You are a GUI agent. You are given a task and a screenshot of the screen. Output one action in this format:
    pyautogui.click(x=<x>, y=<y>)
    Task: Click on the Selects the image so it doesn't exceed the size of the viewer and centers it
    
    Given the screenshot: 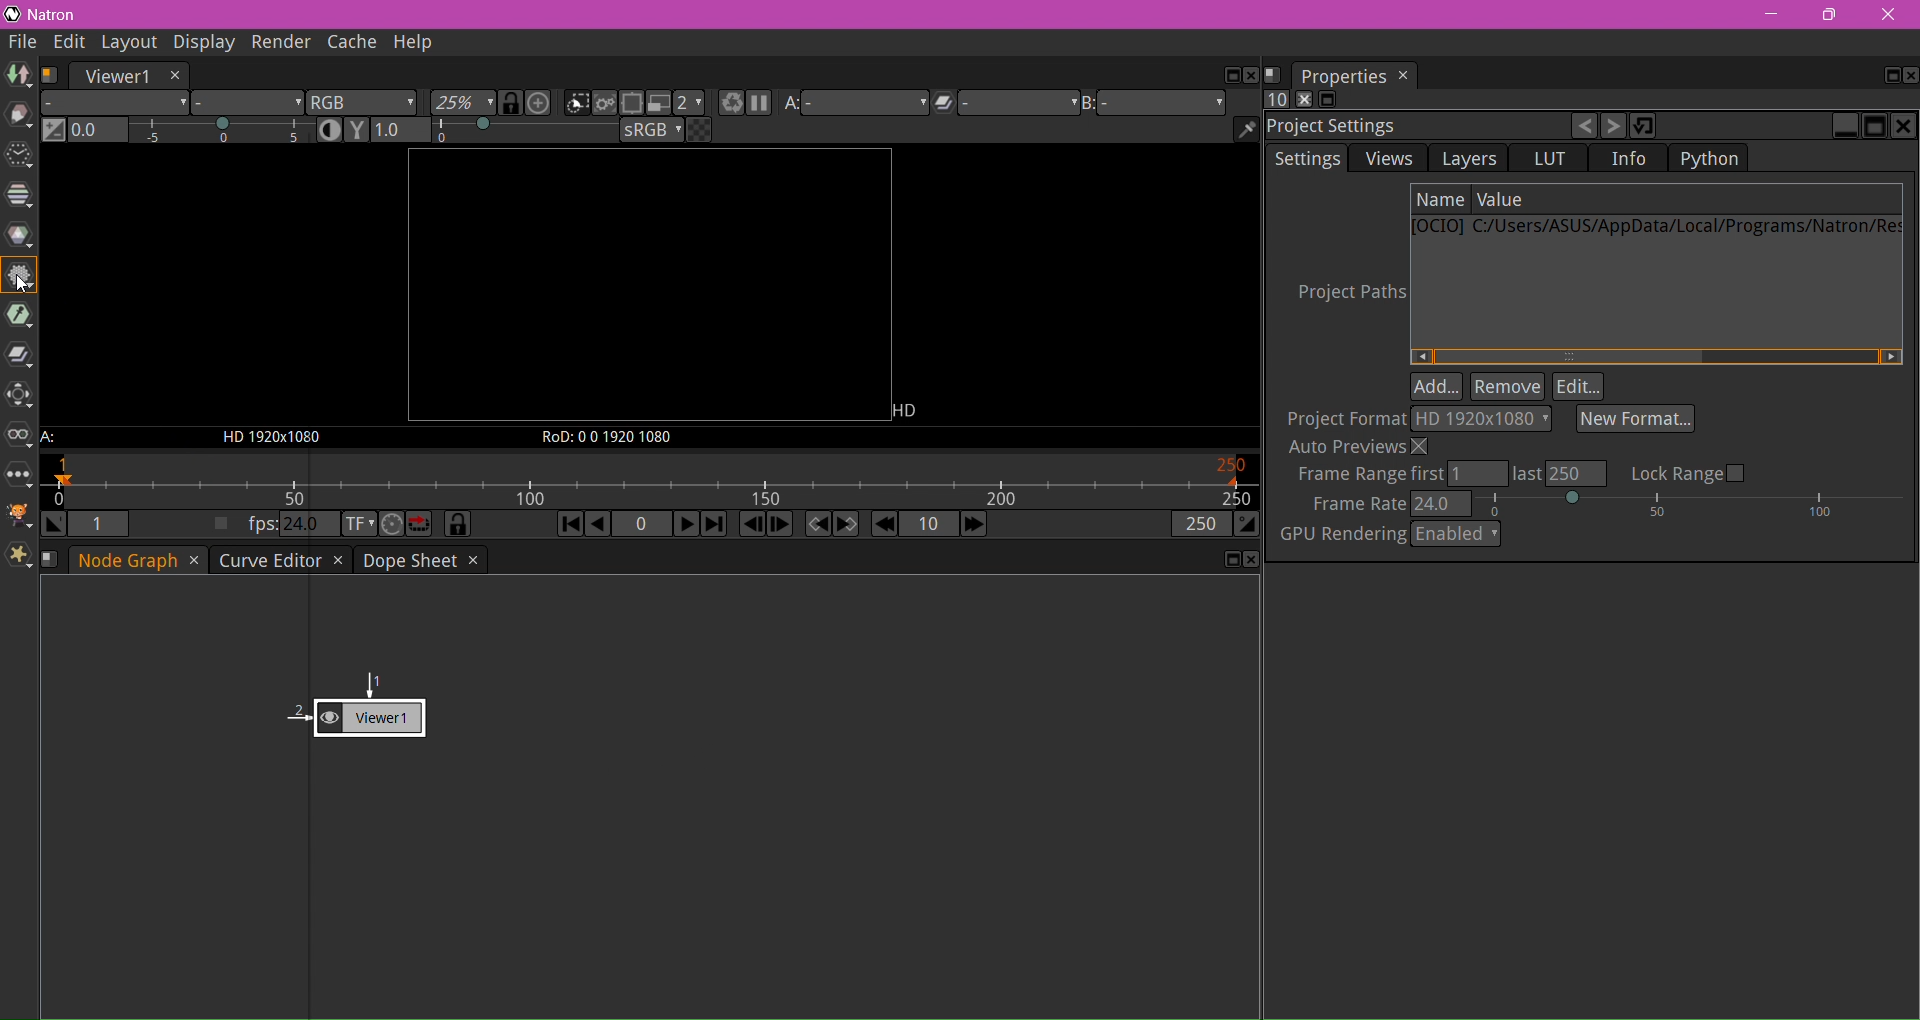 What is the action you would take?
    pyautogui.click(x=541, y=103)
    